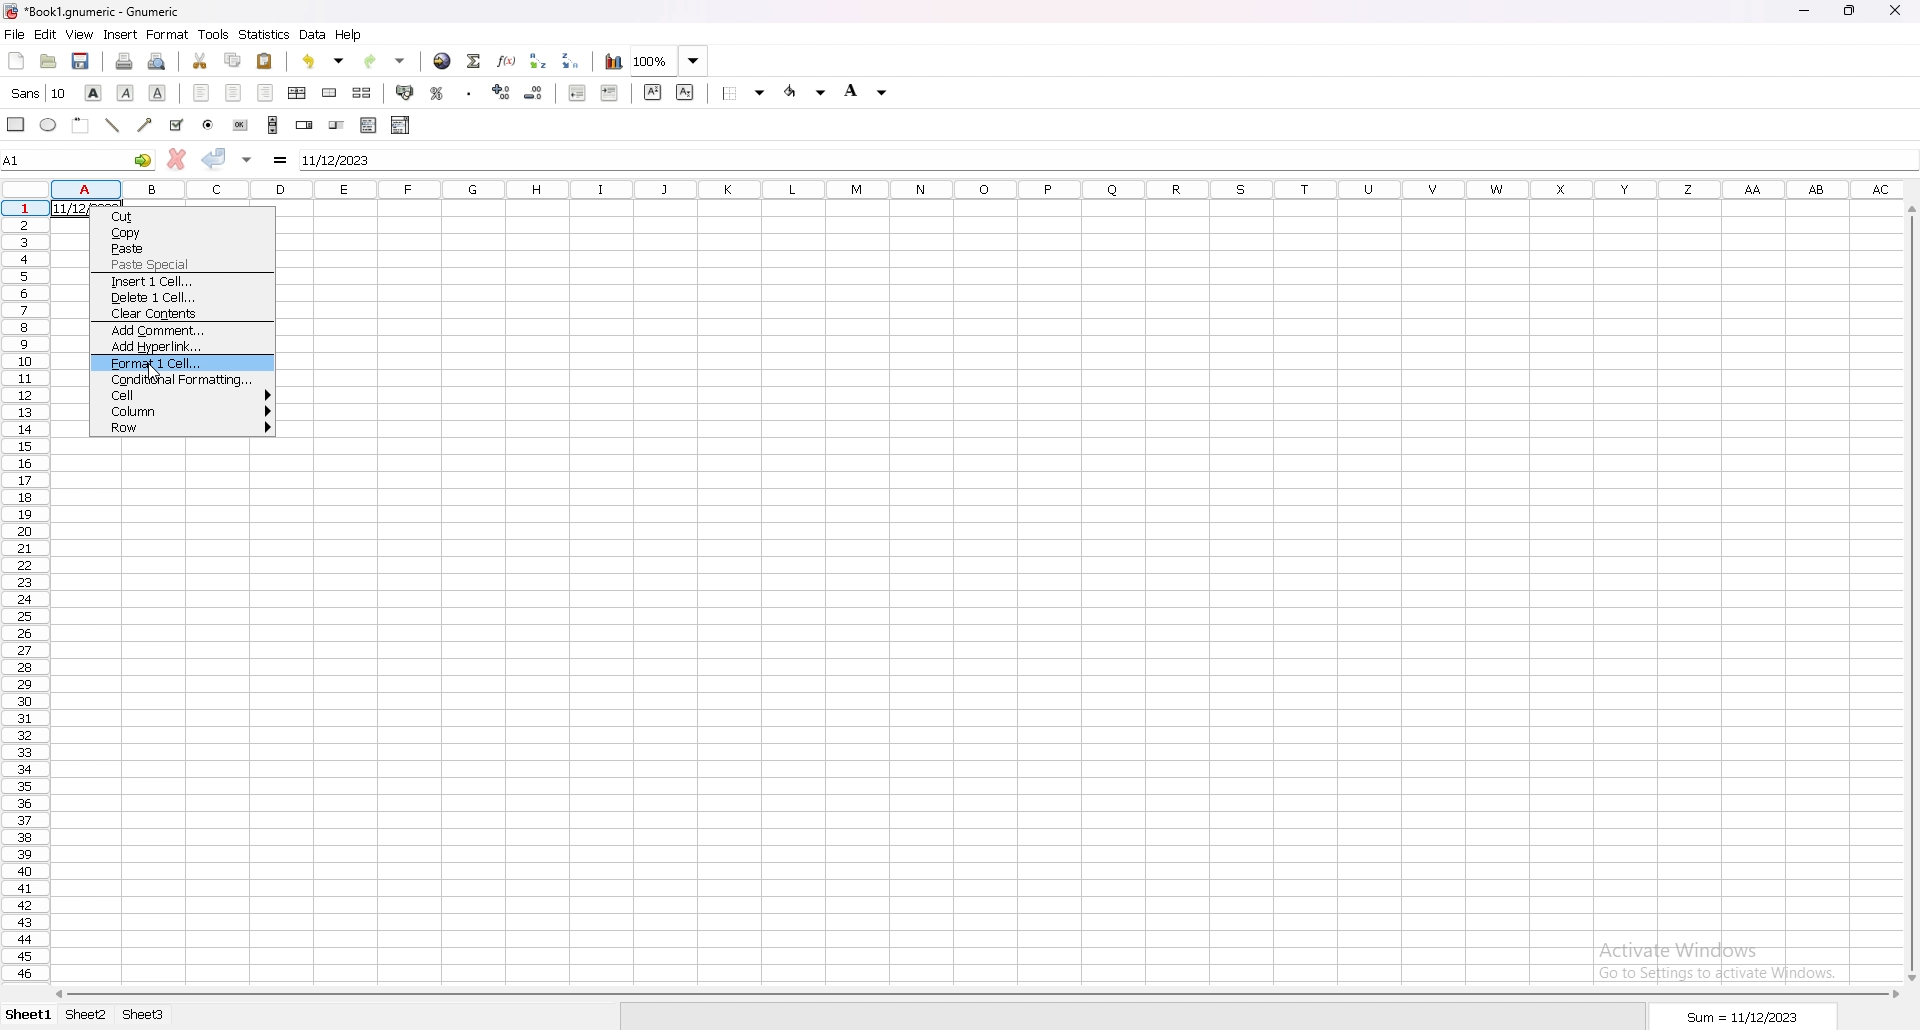 This screenshot has width=1920, height=1030. Describe the element at coordinates (248, 159) in the screenshot. I see `accept changes in all cells` at that location.